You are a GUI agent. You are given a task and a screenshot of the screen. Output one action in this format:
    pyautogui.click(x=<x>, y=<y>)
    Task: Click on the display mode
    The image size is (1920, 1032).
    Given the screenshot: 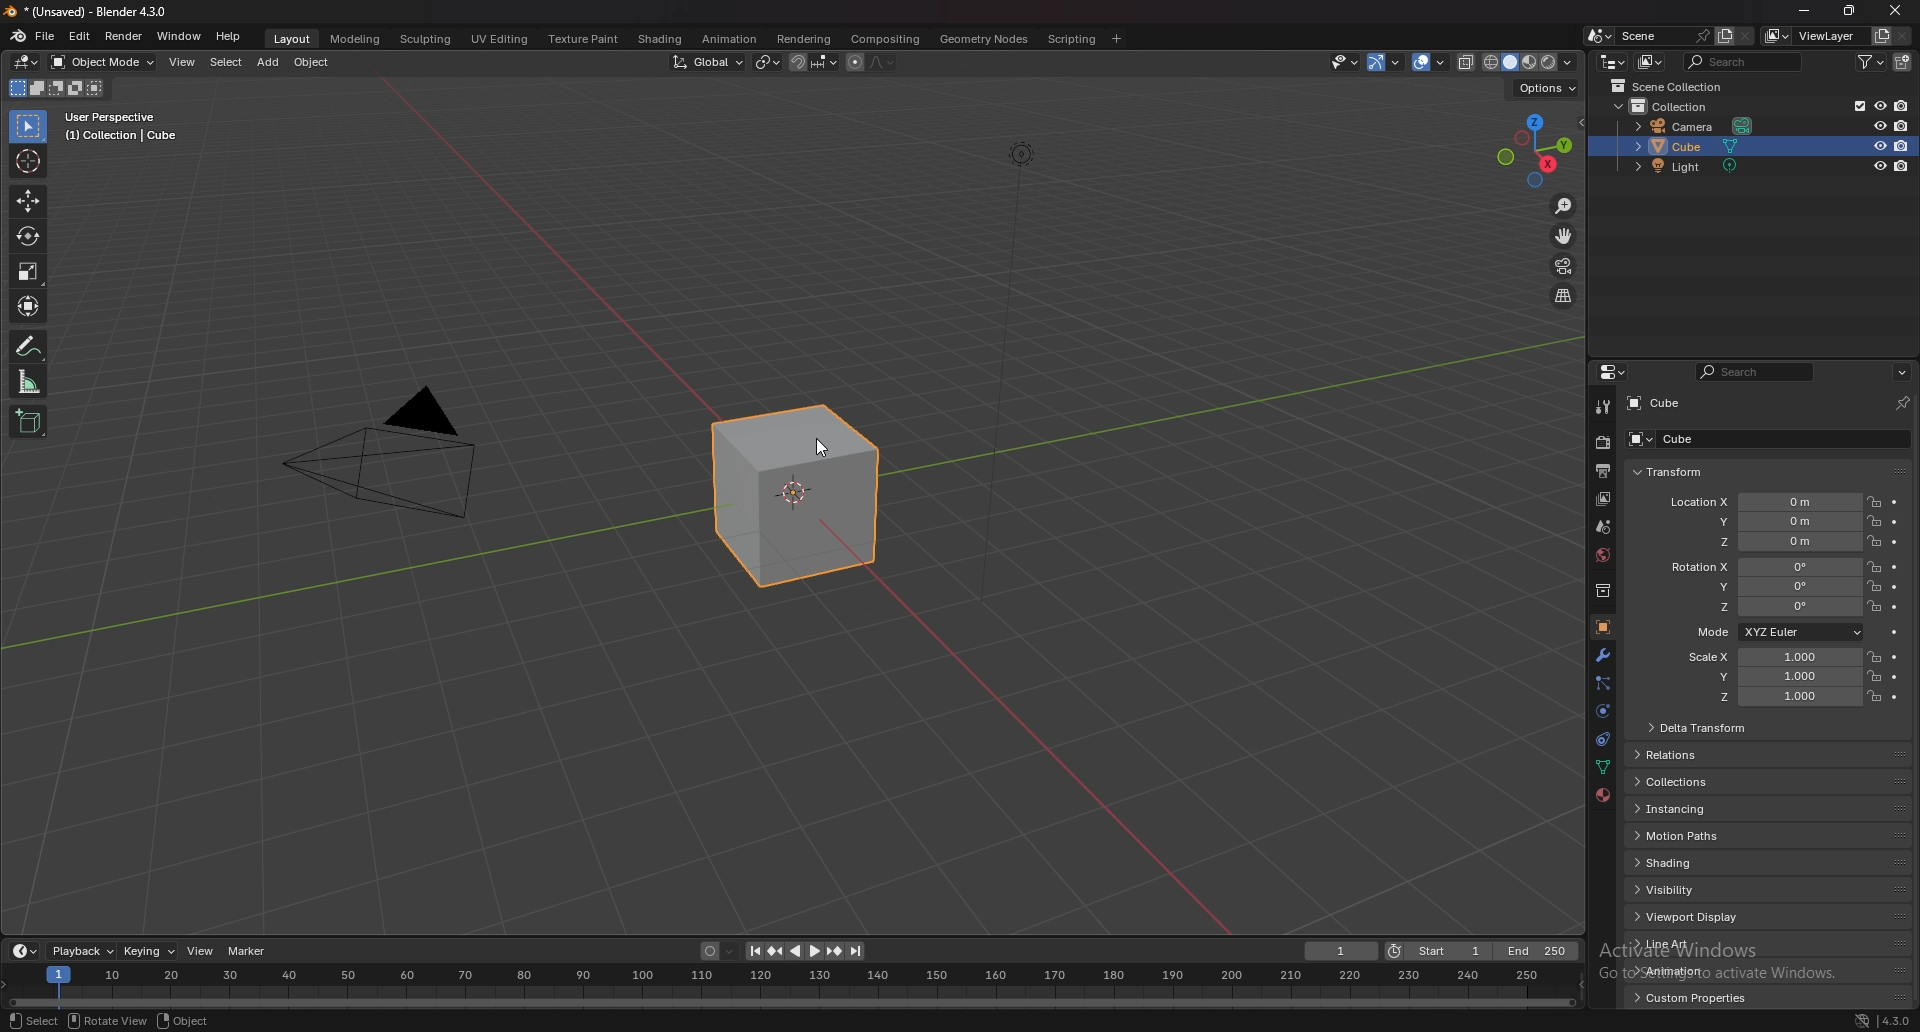 What is the action you would take?
    pyautogui.click(x=1651, y=61)
    